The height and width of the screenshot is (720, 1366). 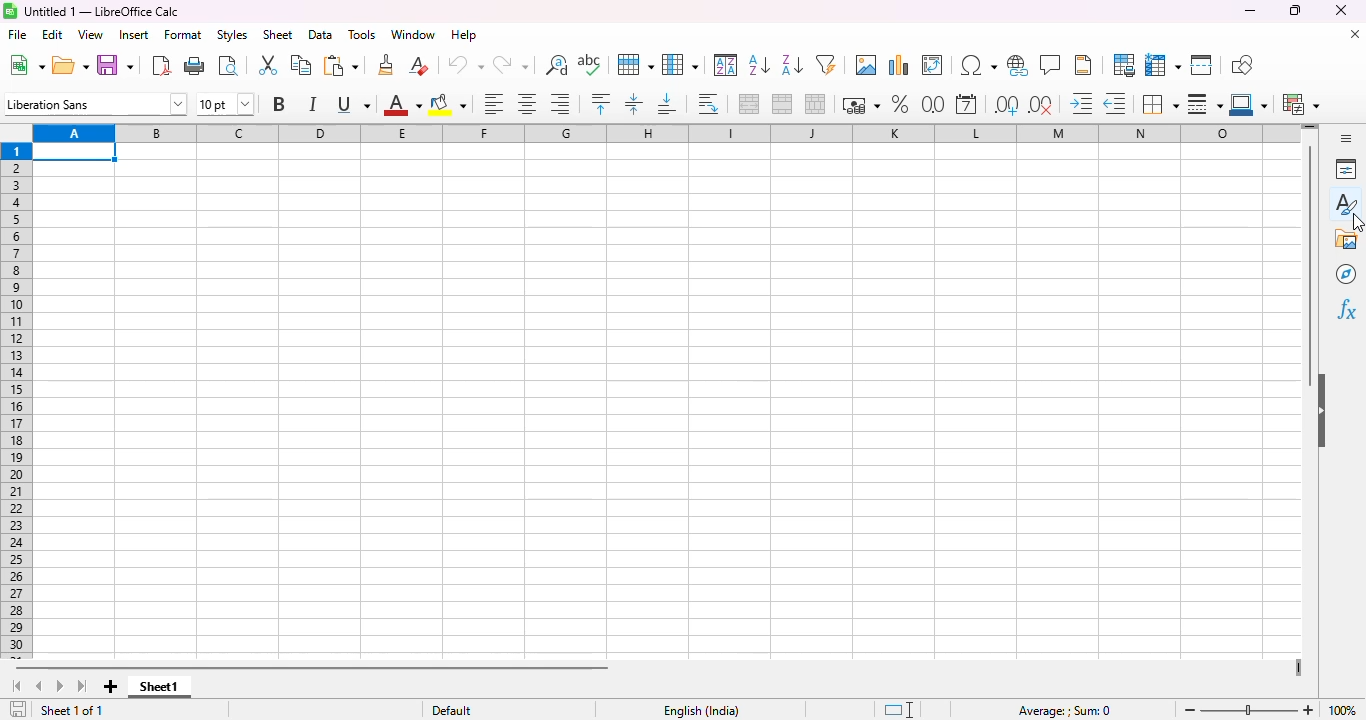 What do you see at coordinates (511, 65) in the screenshot?
I see `redo` at bounding box center [511, 65].